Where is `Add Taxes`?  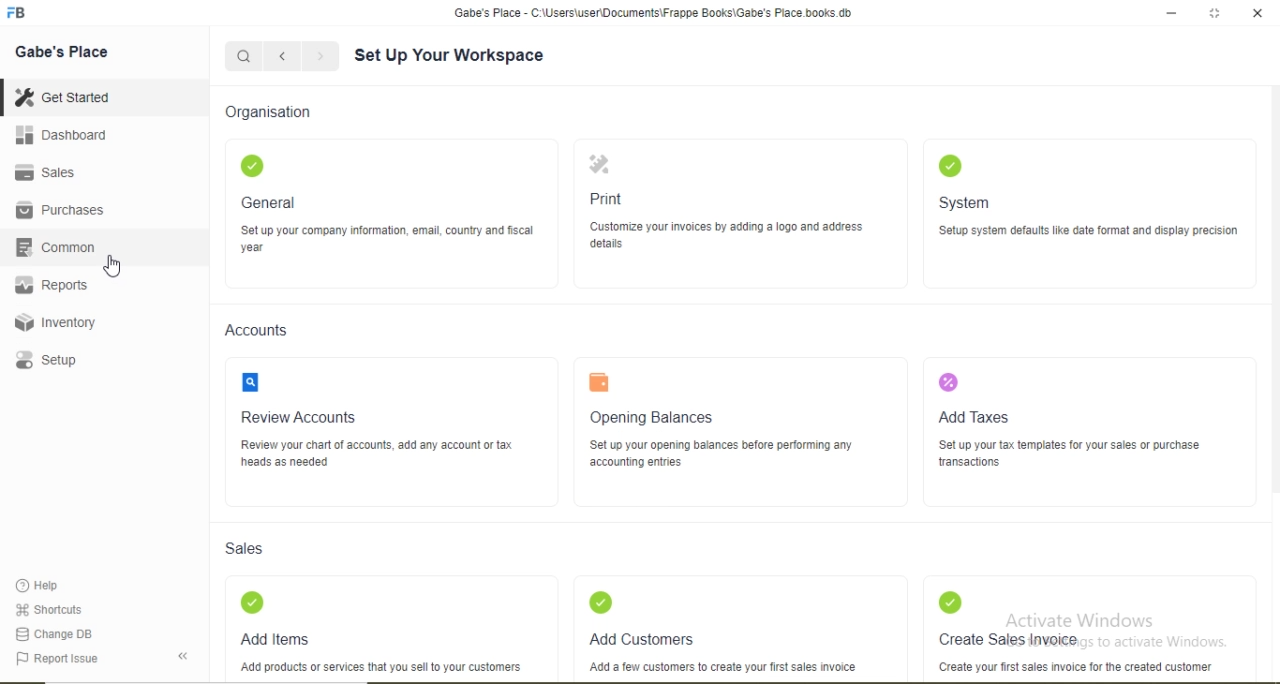 Add Taxes is located at coordinates (977, 417).